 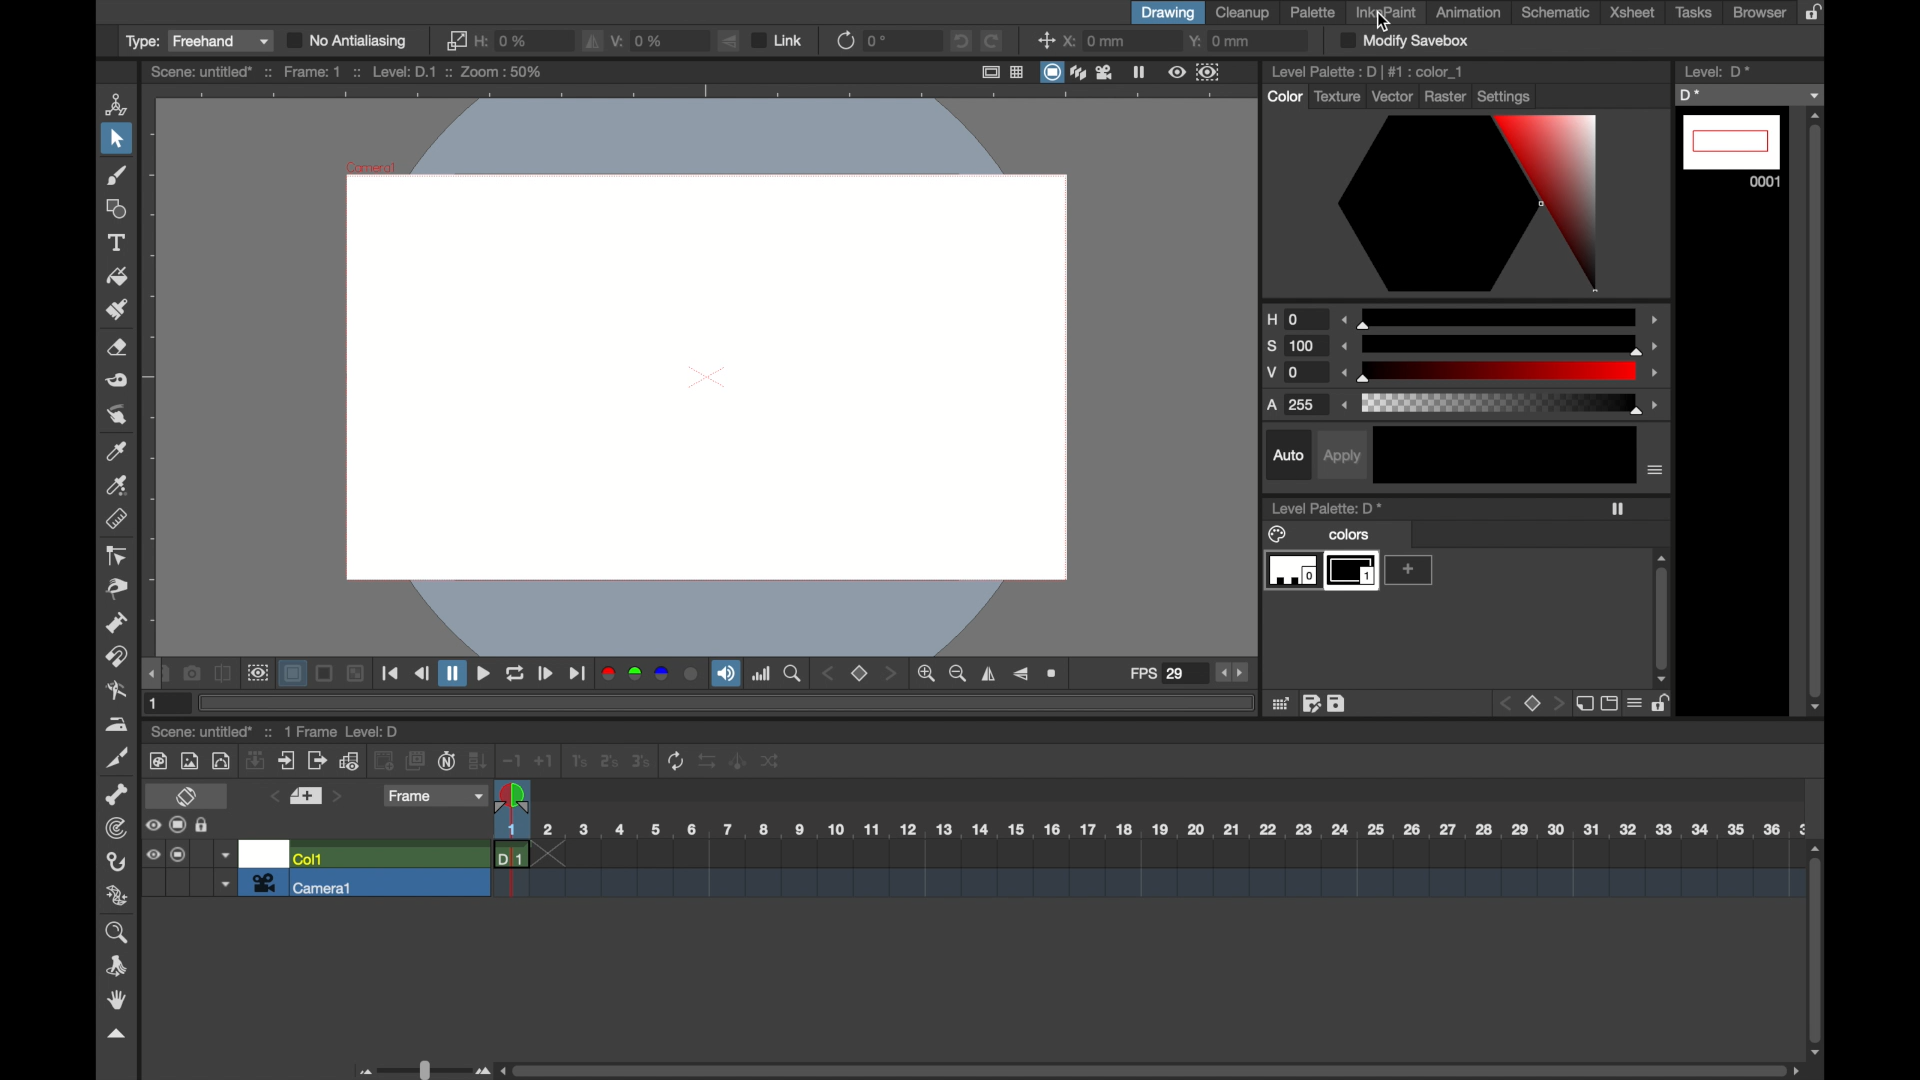 I want to click on back, so click(x=826, y=674).